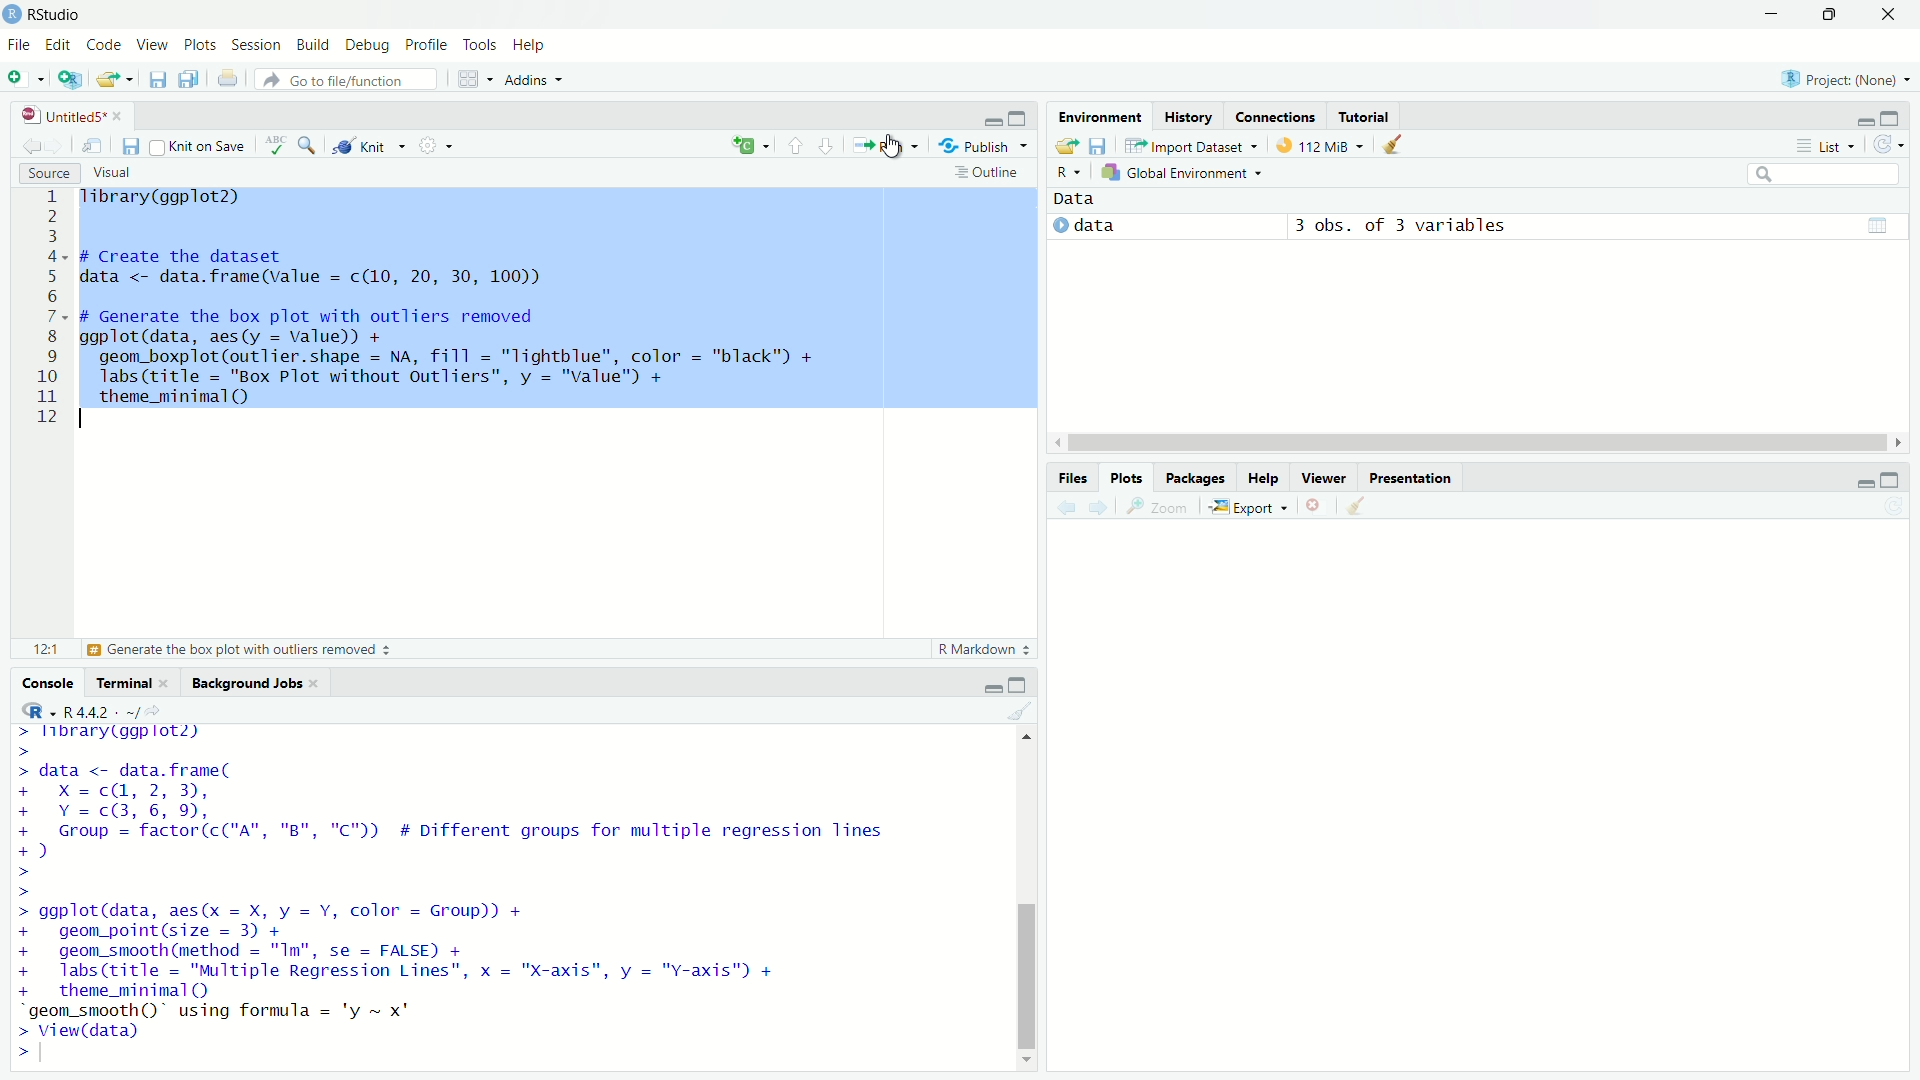 The height and width of the screenshot is (1080, 1920). What do you see at coordinates (41, 647) in the screenshot?
I see `7:46` at bounding box center [41, 647].